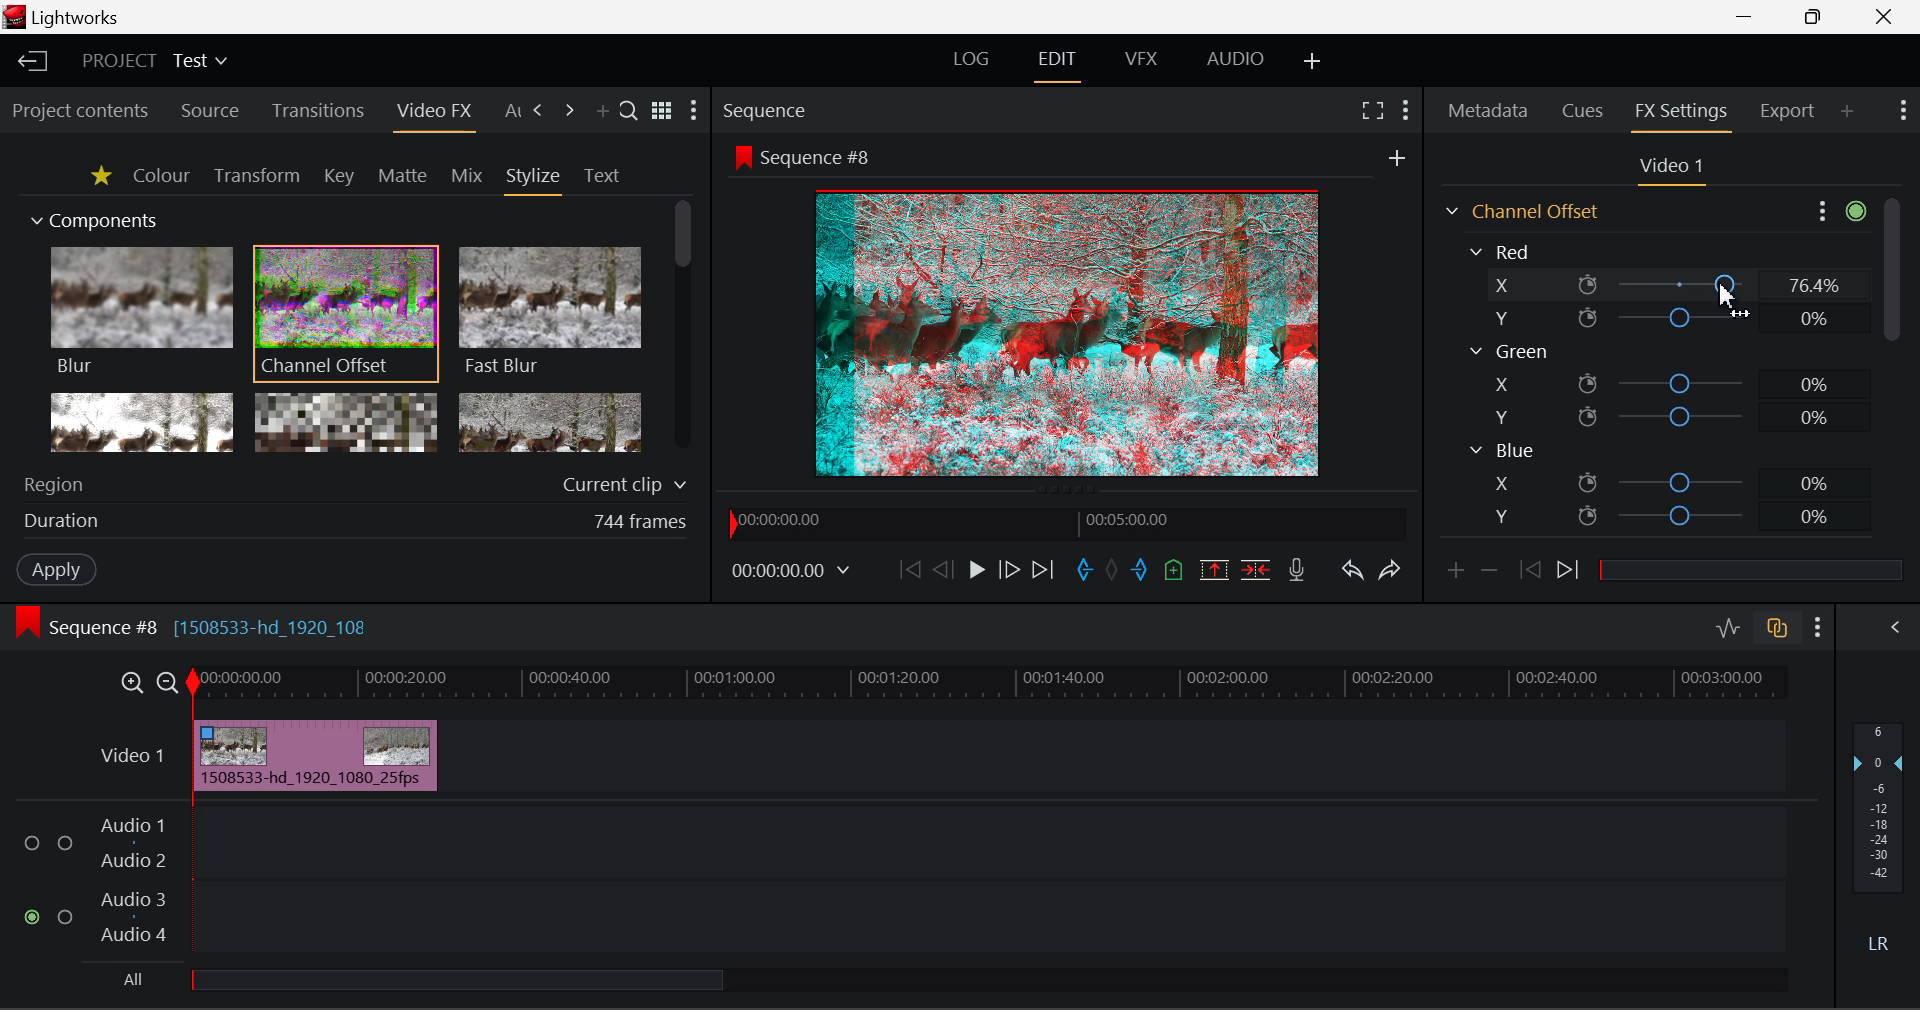  Describe the element at coordinates (139, 421) in the screenshot. I see `Glow` at that location.